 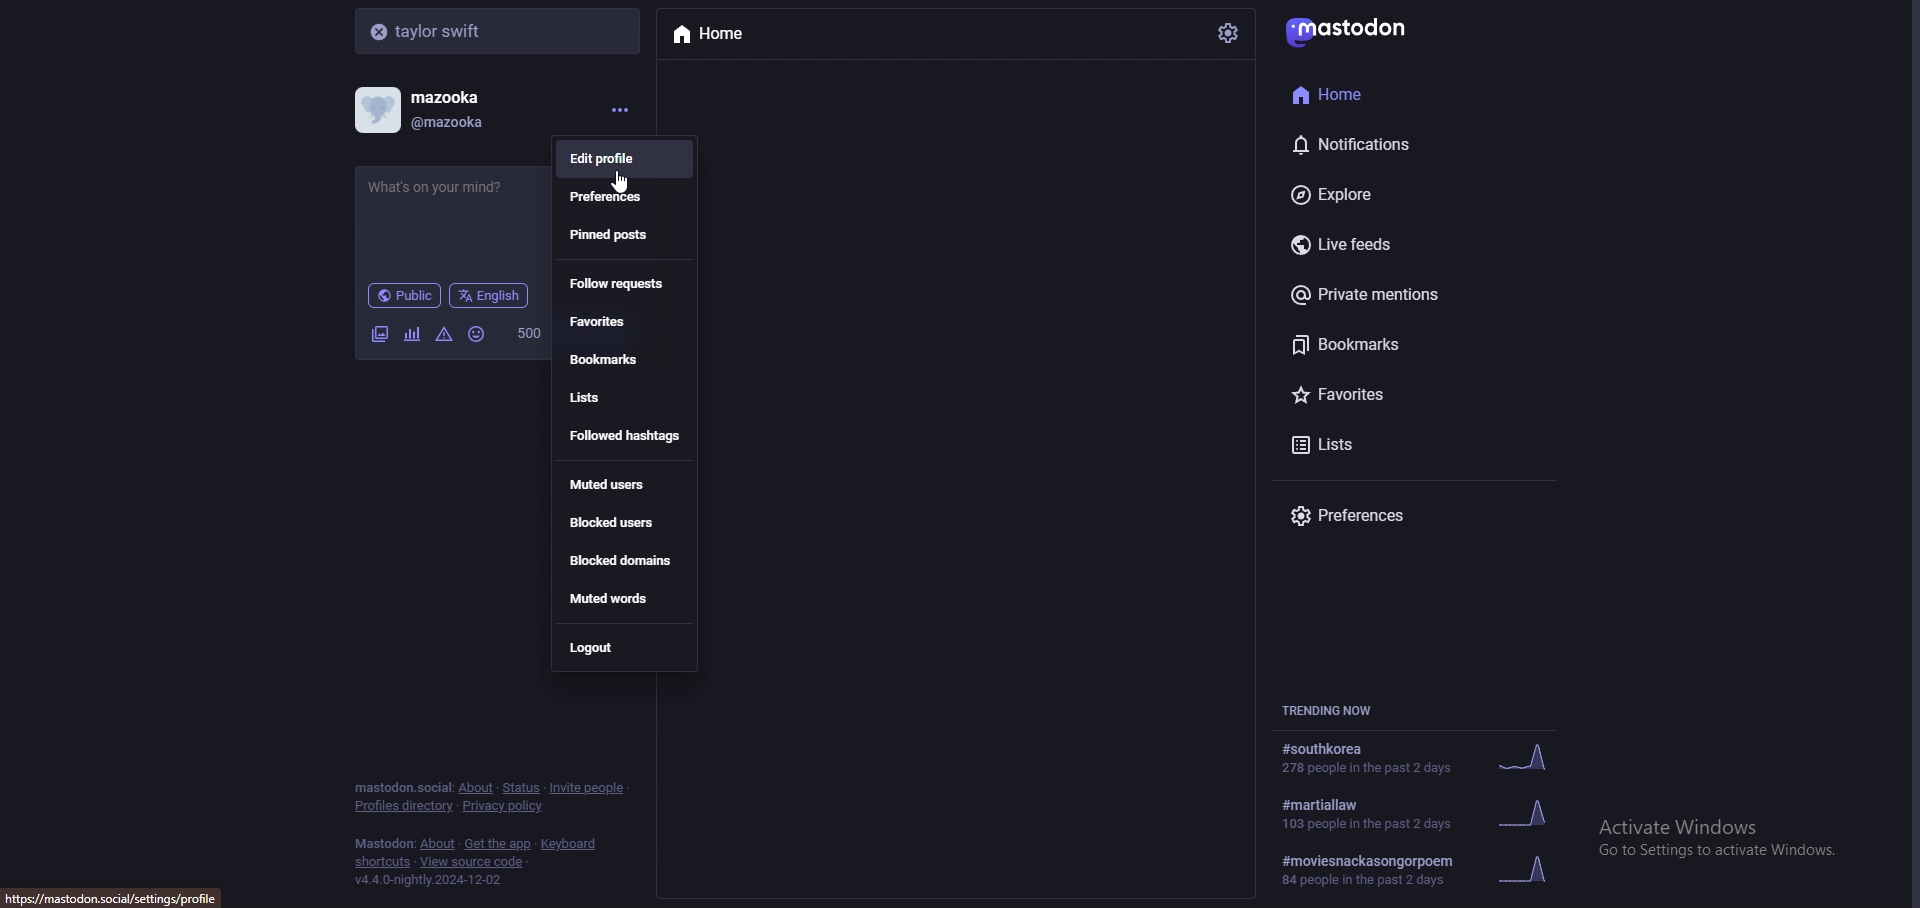 I want to click on mastodon, so click(x=402, y=787).